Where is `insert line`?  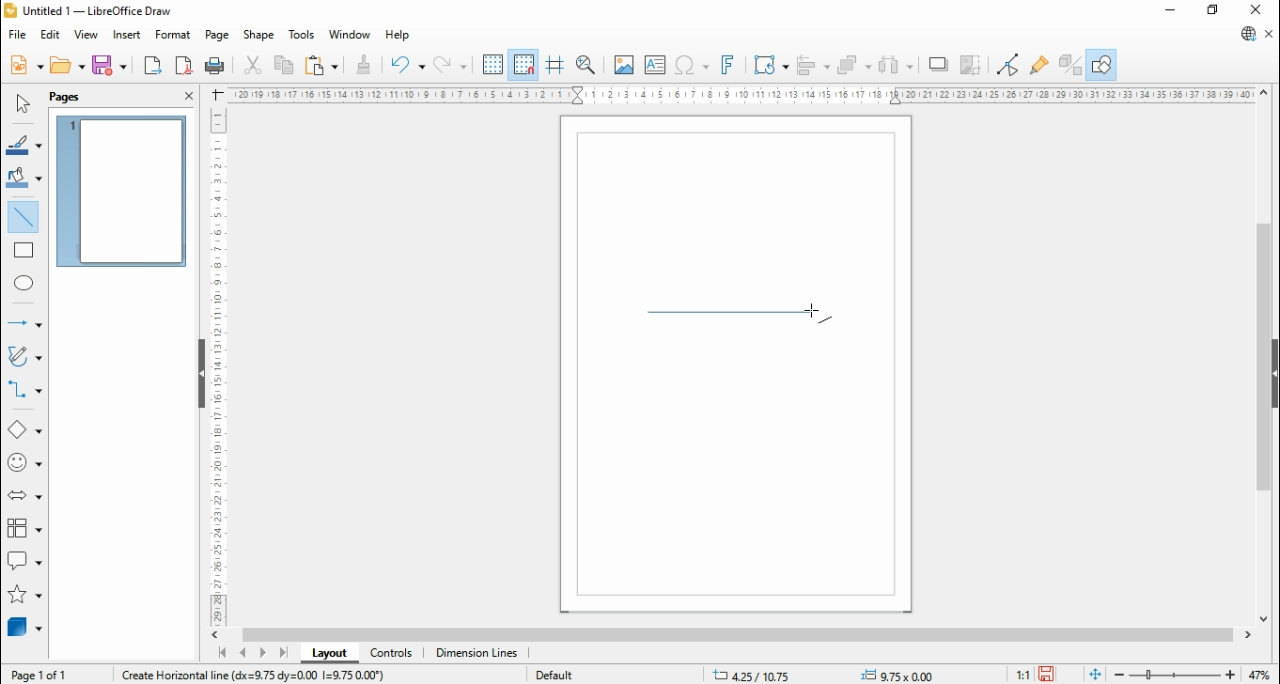
insert line is located at coordinates (24, 215).